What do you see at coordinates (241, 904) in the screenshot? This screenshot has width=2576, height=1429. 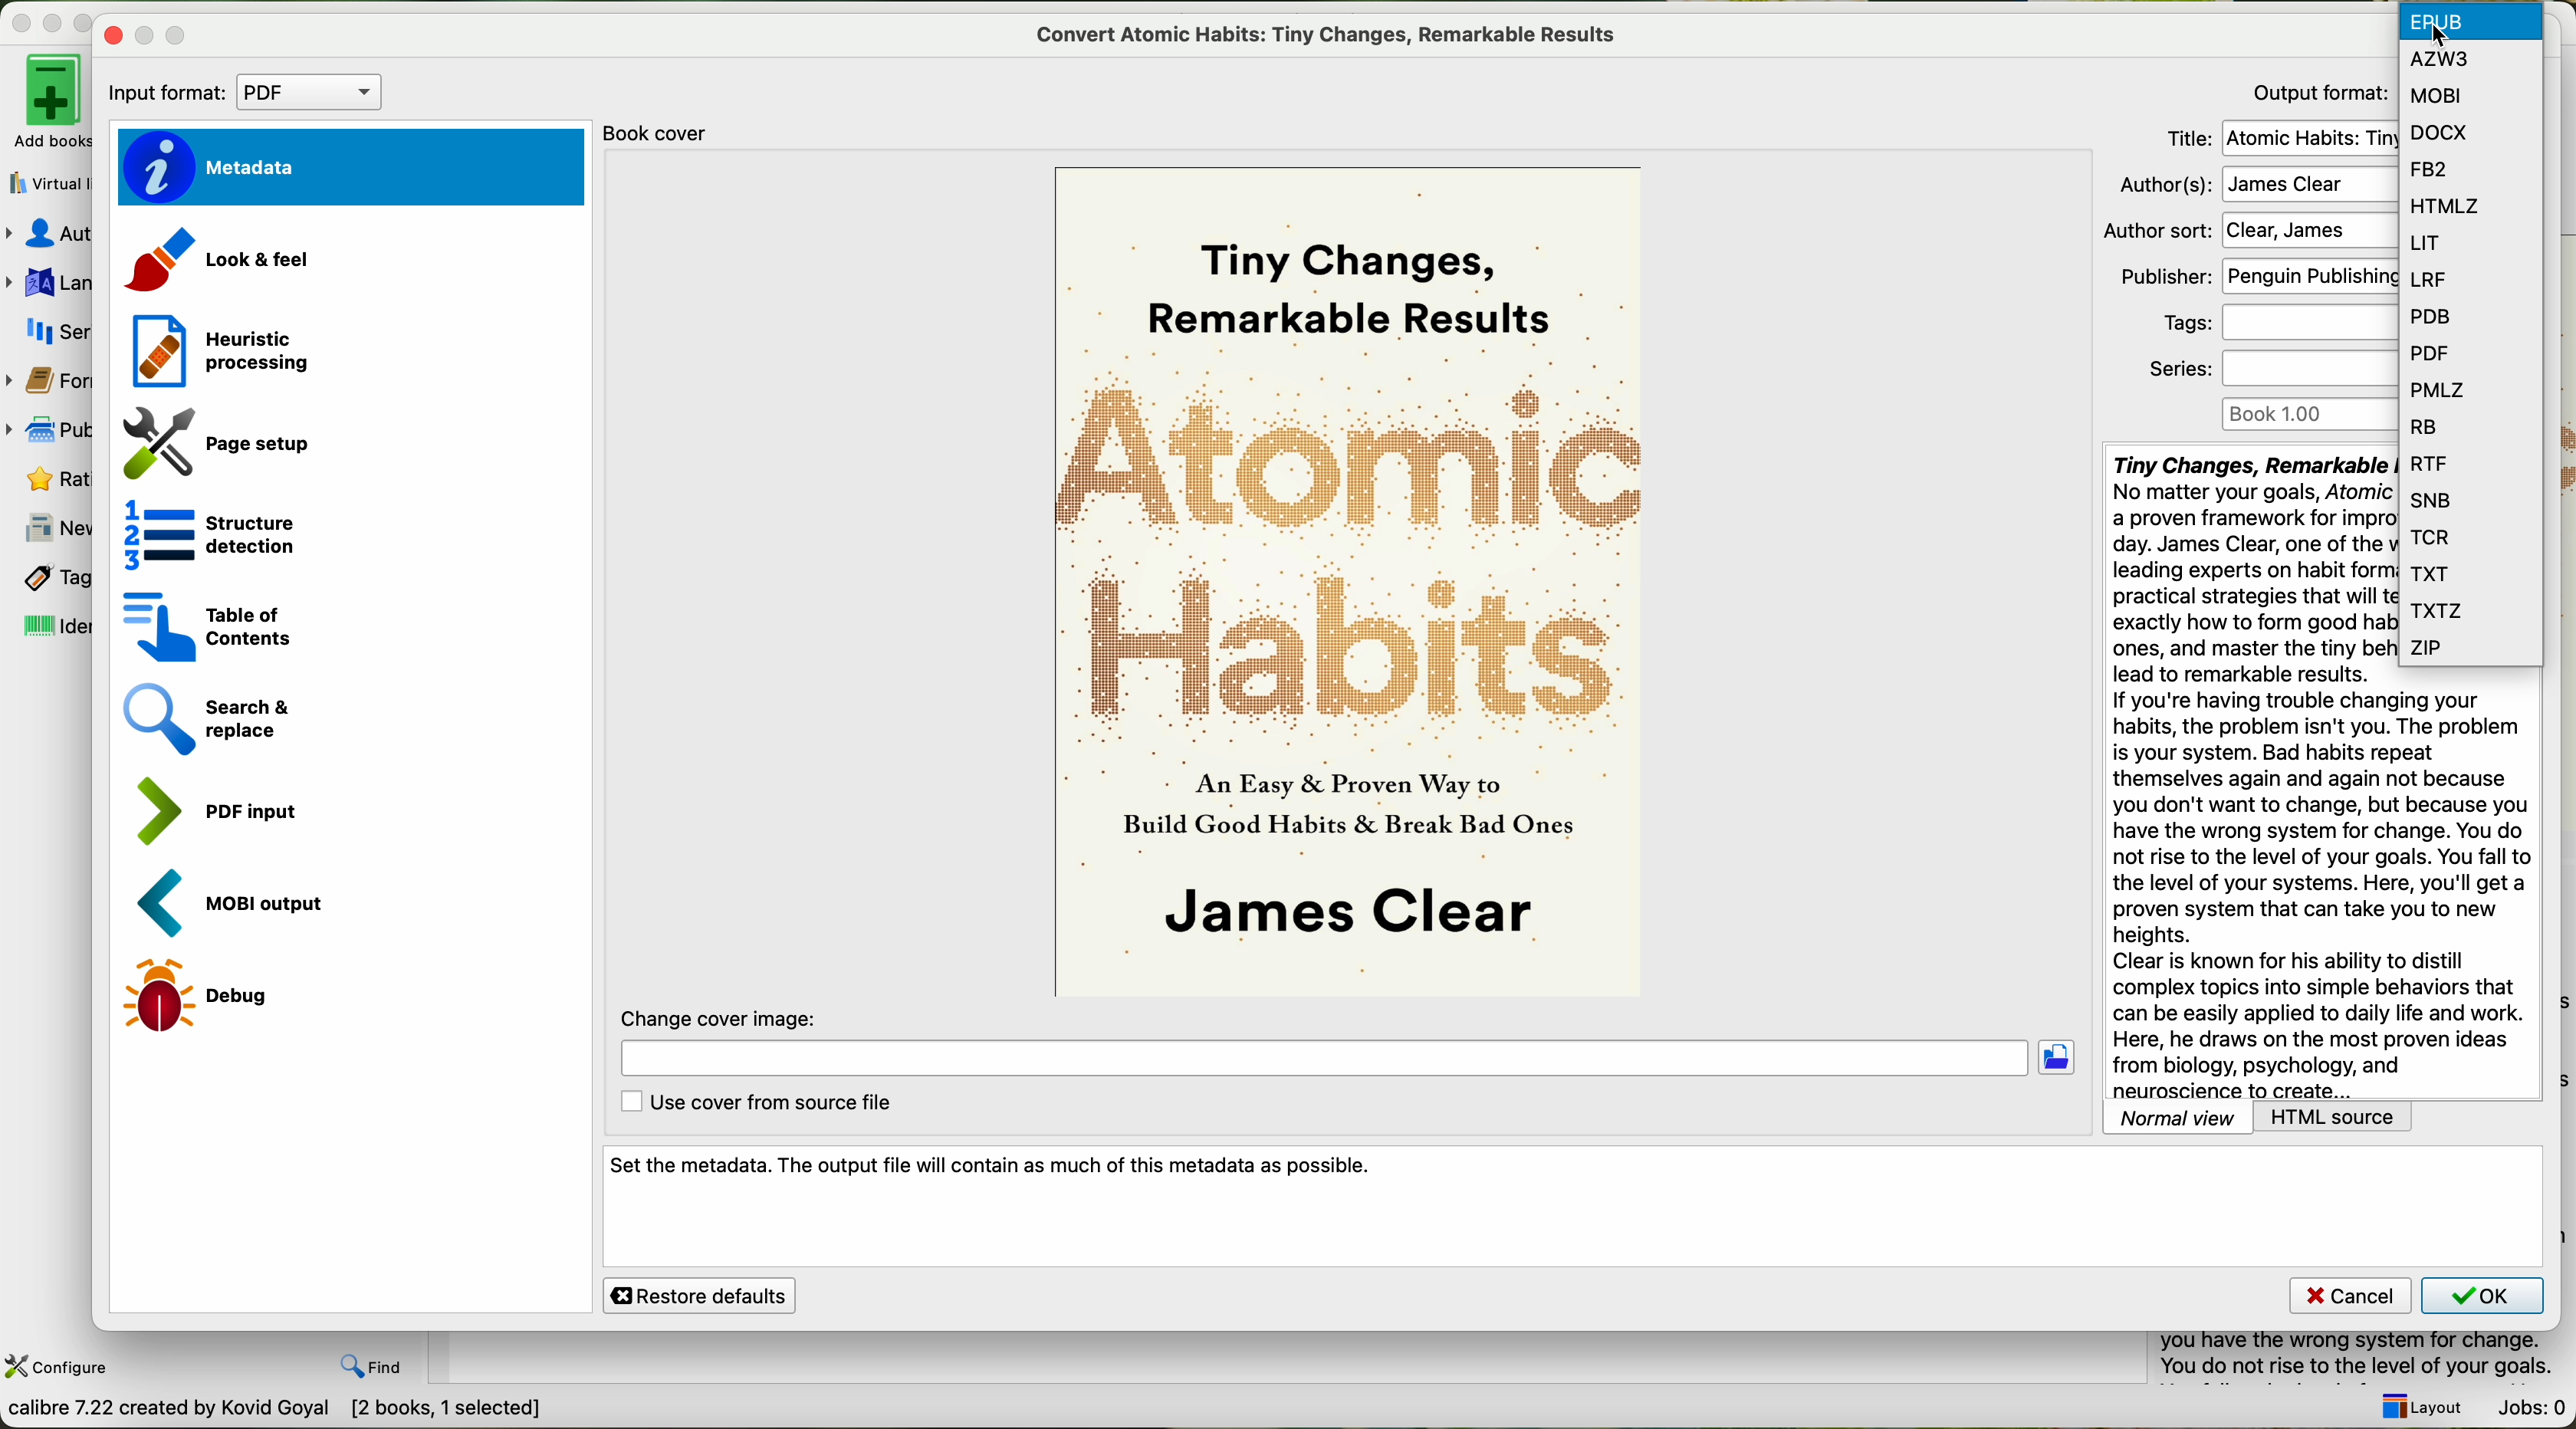 I see `MOBI output` at bounding box center [241, 904].